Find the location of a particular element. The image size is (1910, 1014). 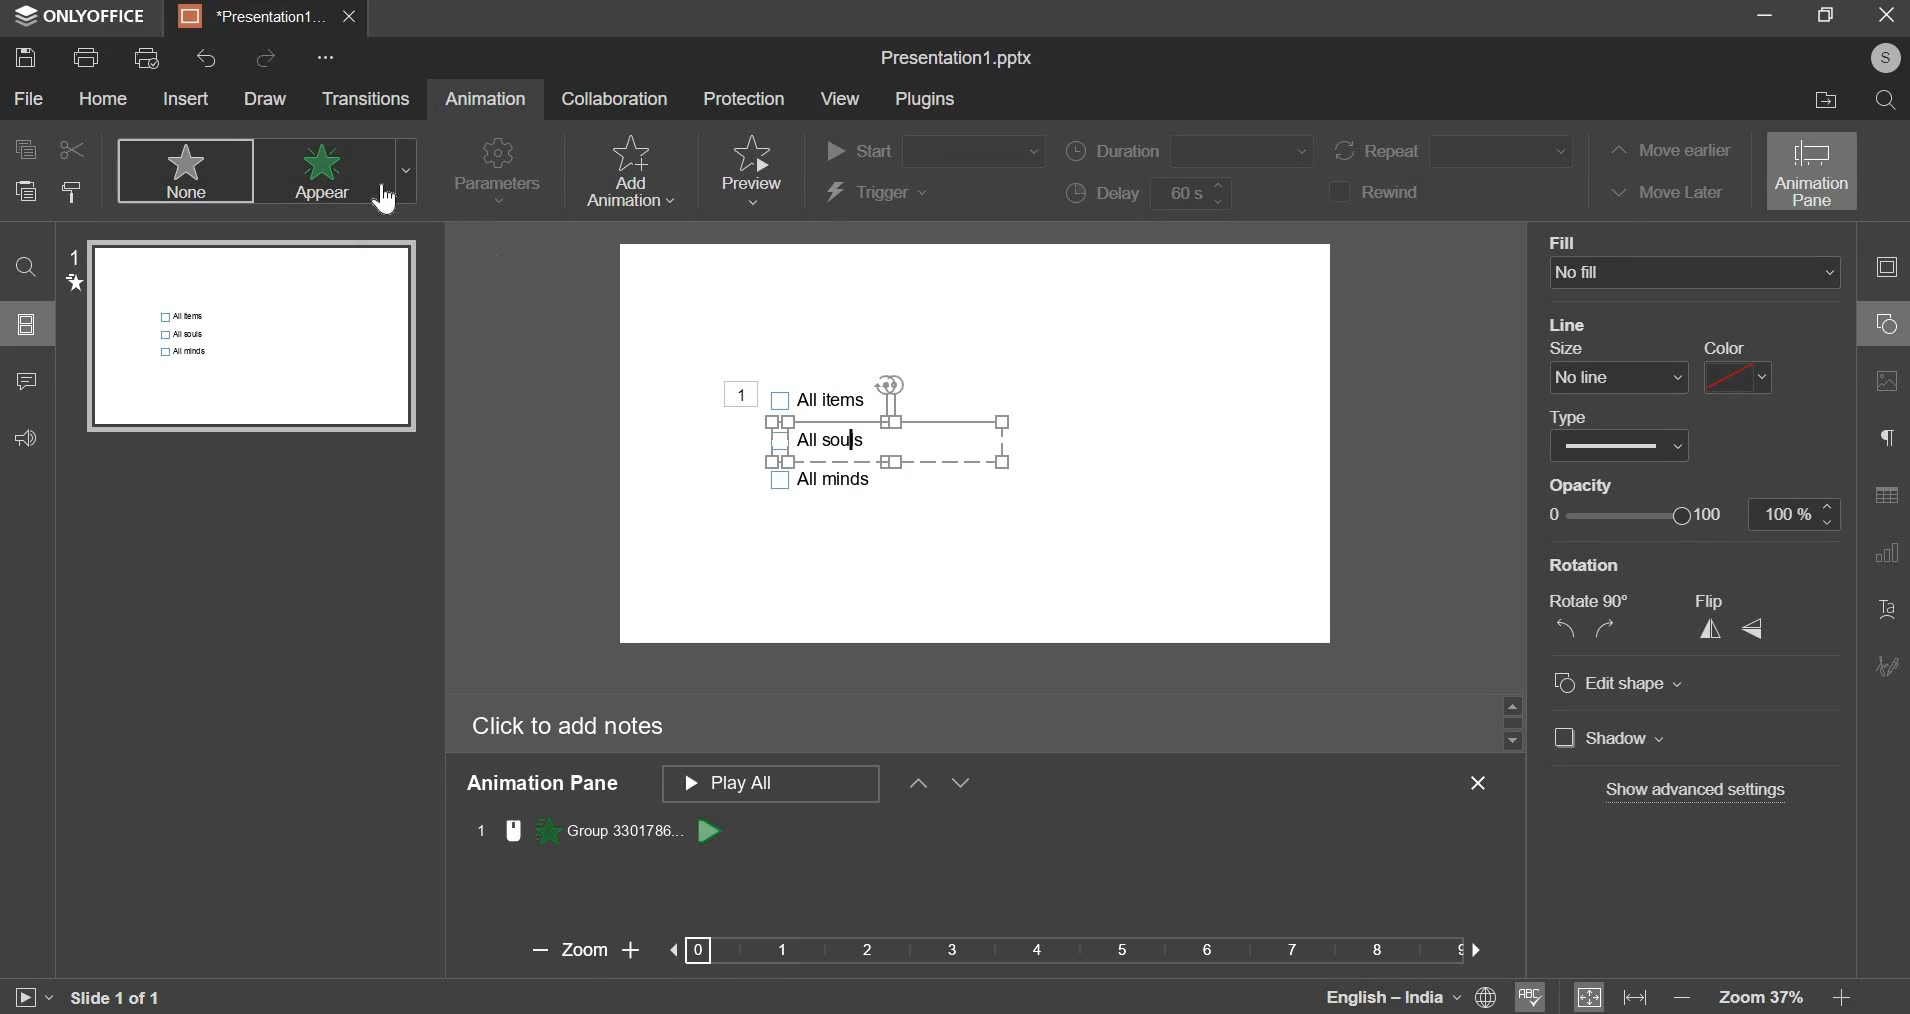

right side bar is located at coordinates (1886, 467).